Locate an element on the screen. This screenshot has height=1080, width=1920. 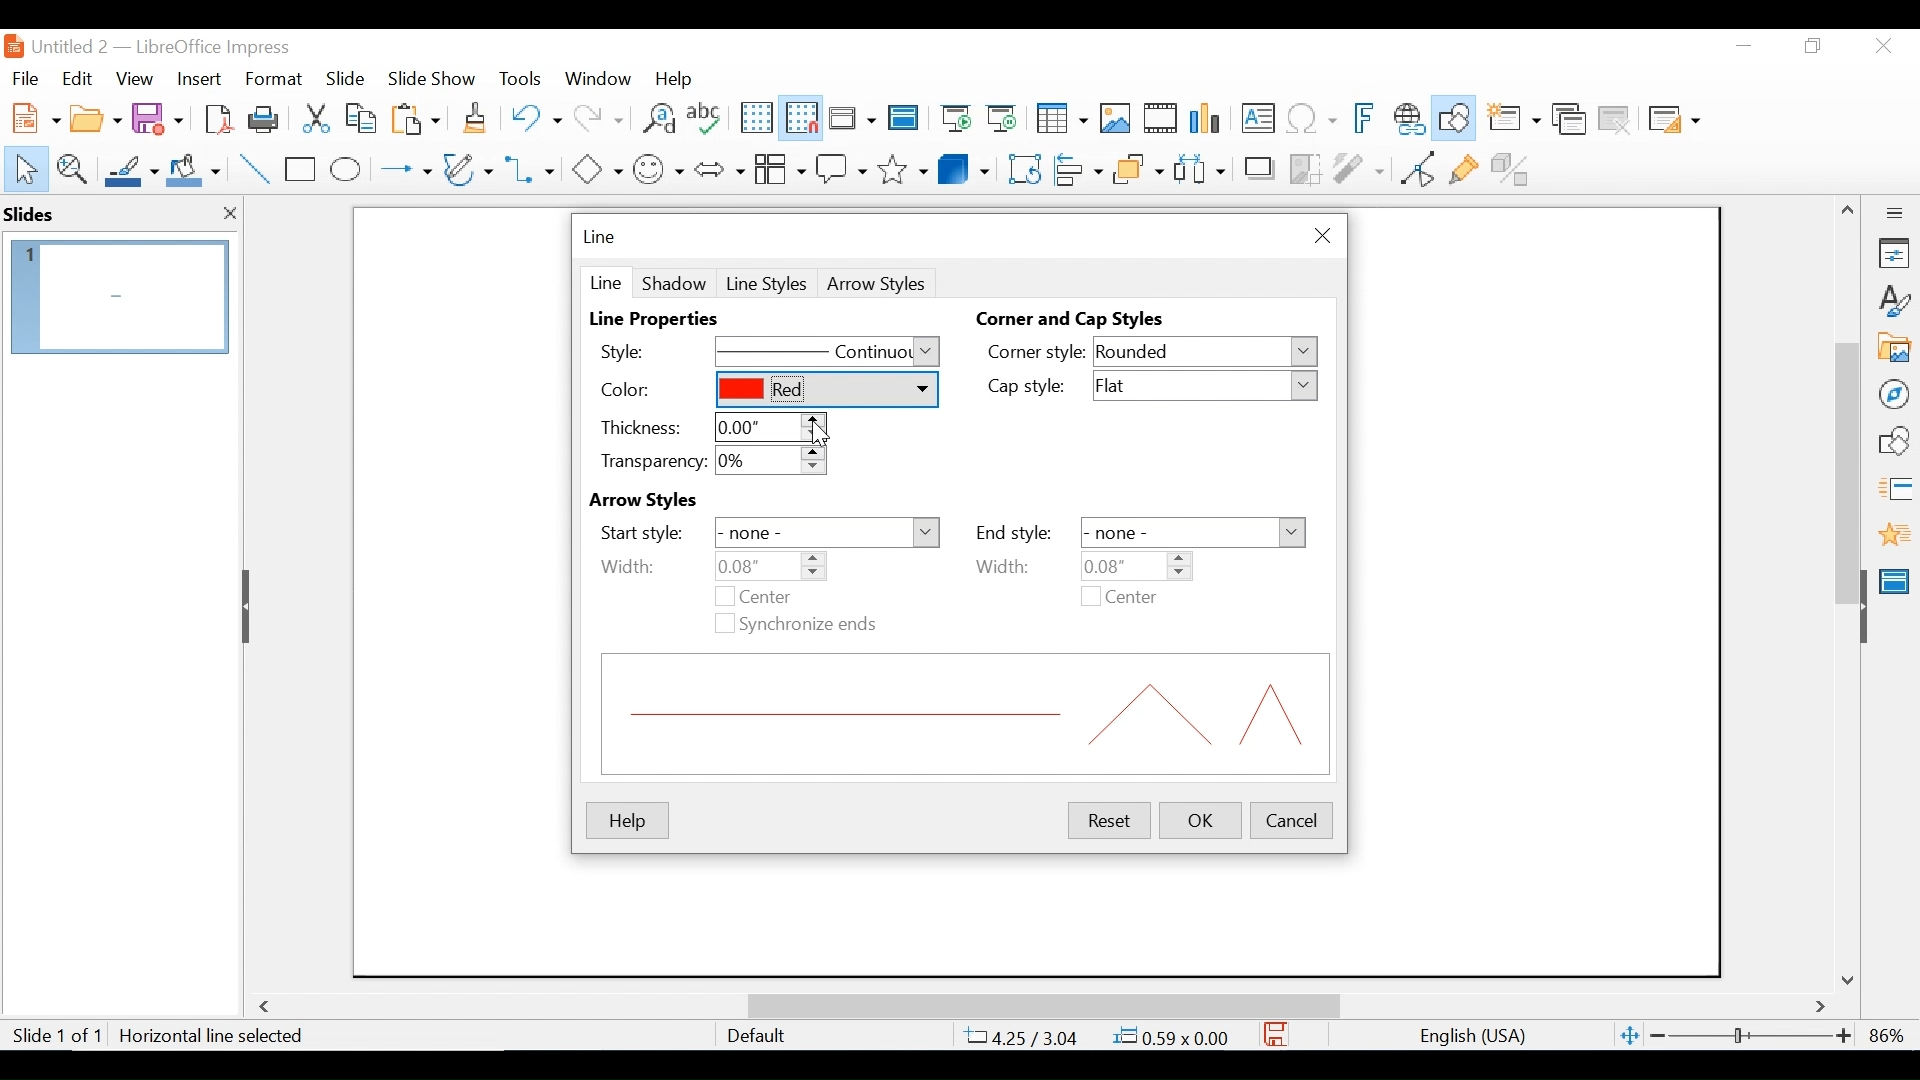
Duplicate slide is located at coordinates (1569, 120).